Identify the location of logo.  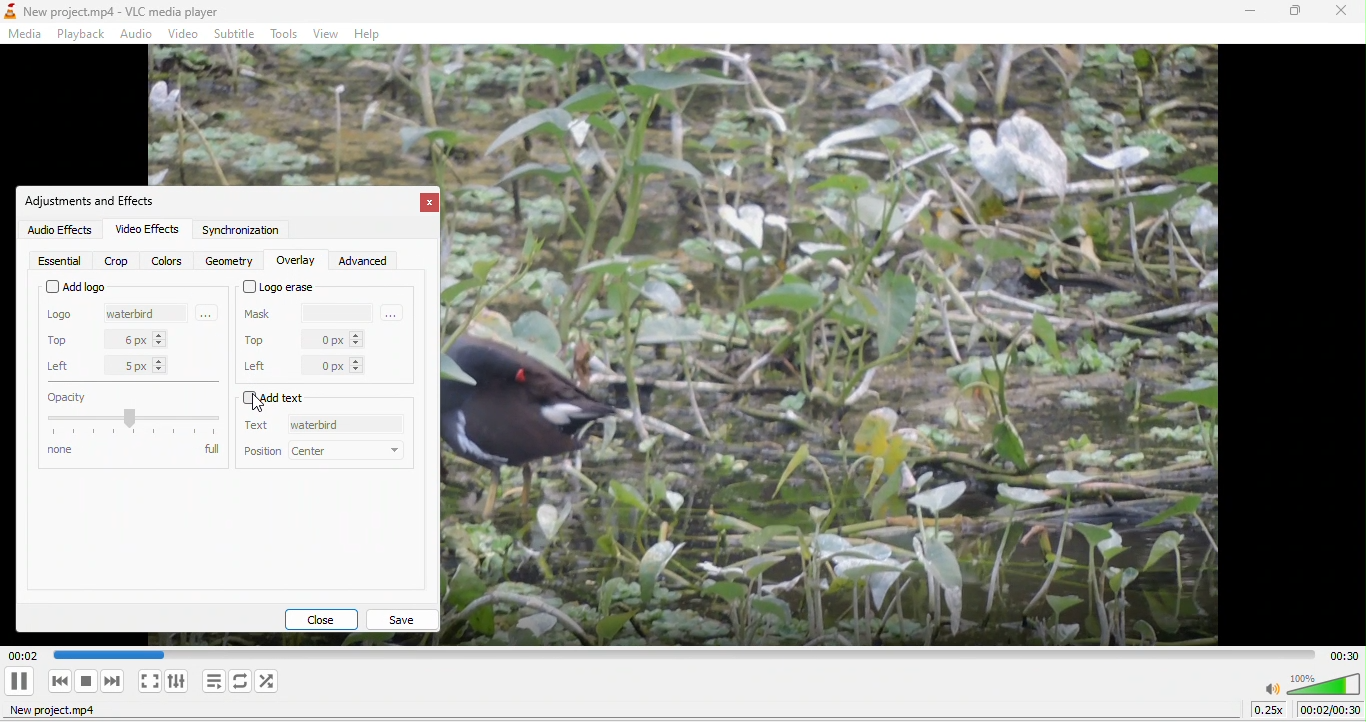
(65, 316).